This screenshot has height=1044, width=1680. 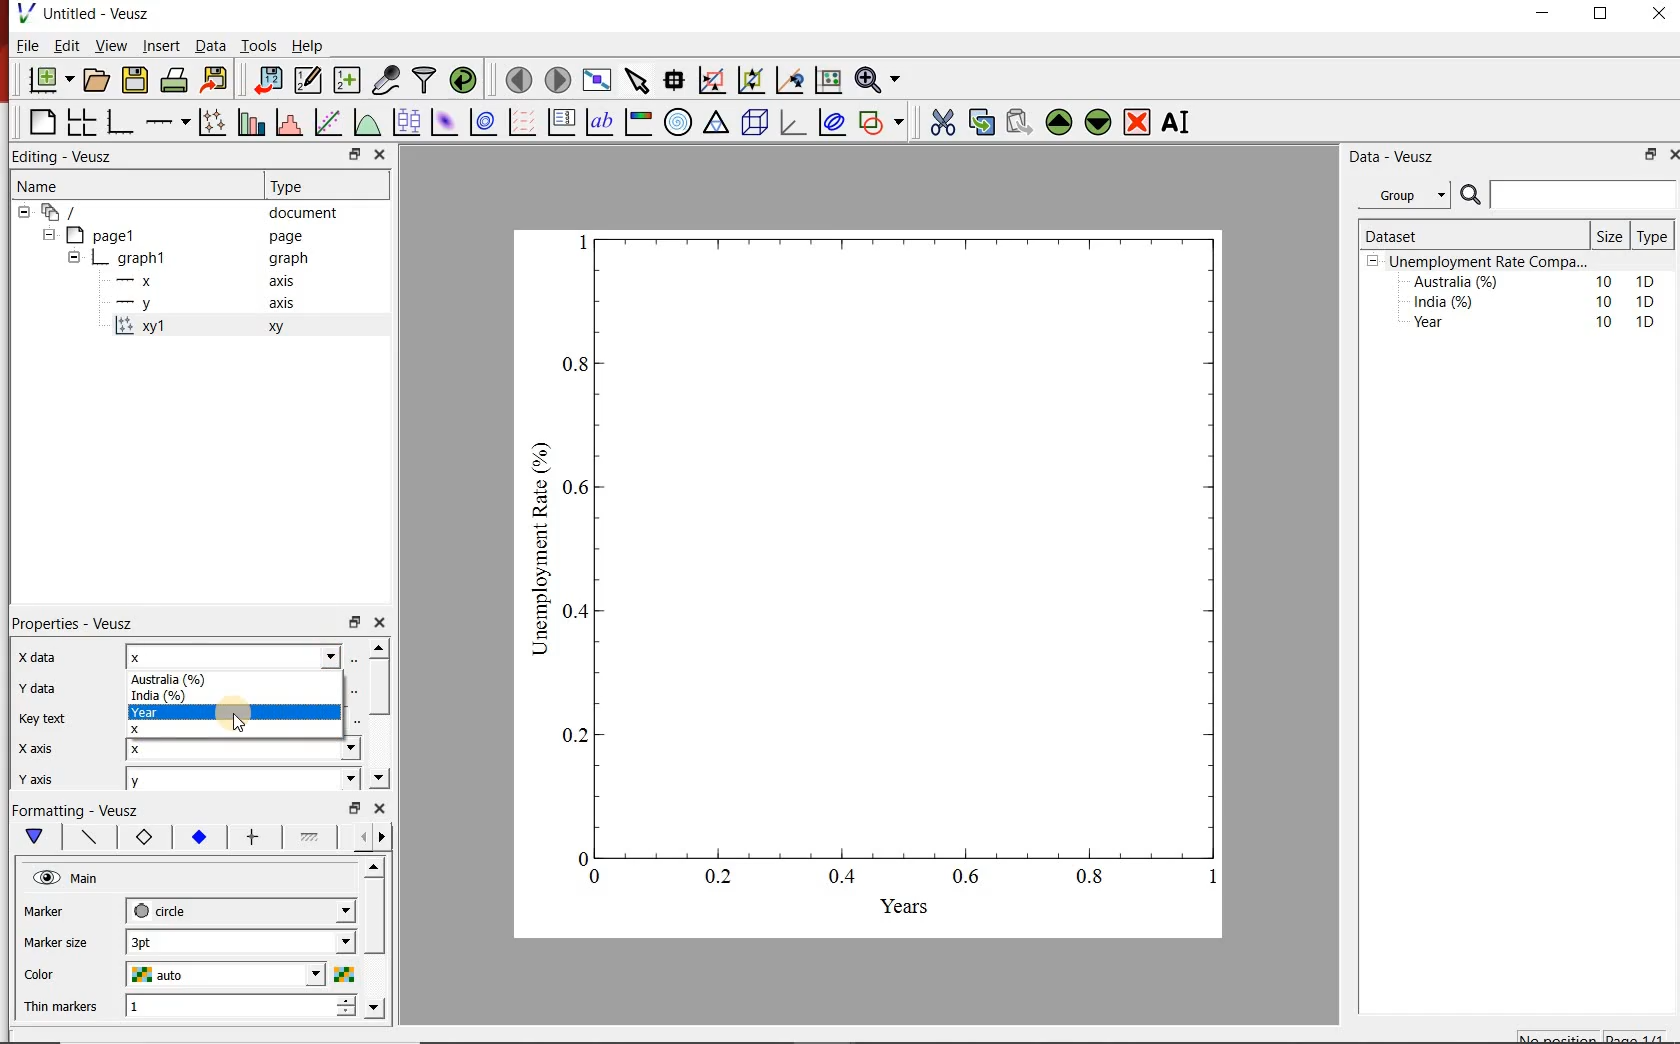 I want to click on minimise, so click(x=354, y=621).